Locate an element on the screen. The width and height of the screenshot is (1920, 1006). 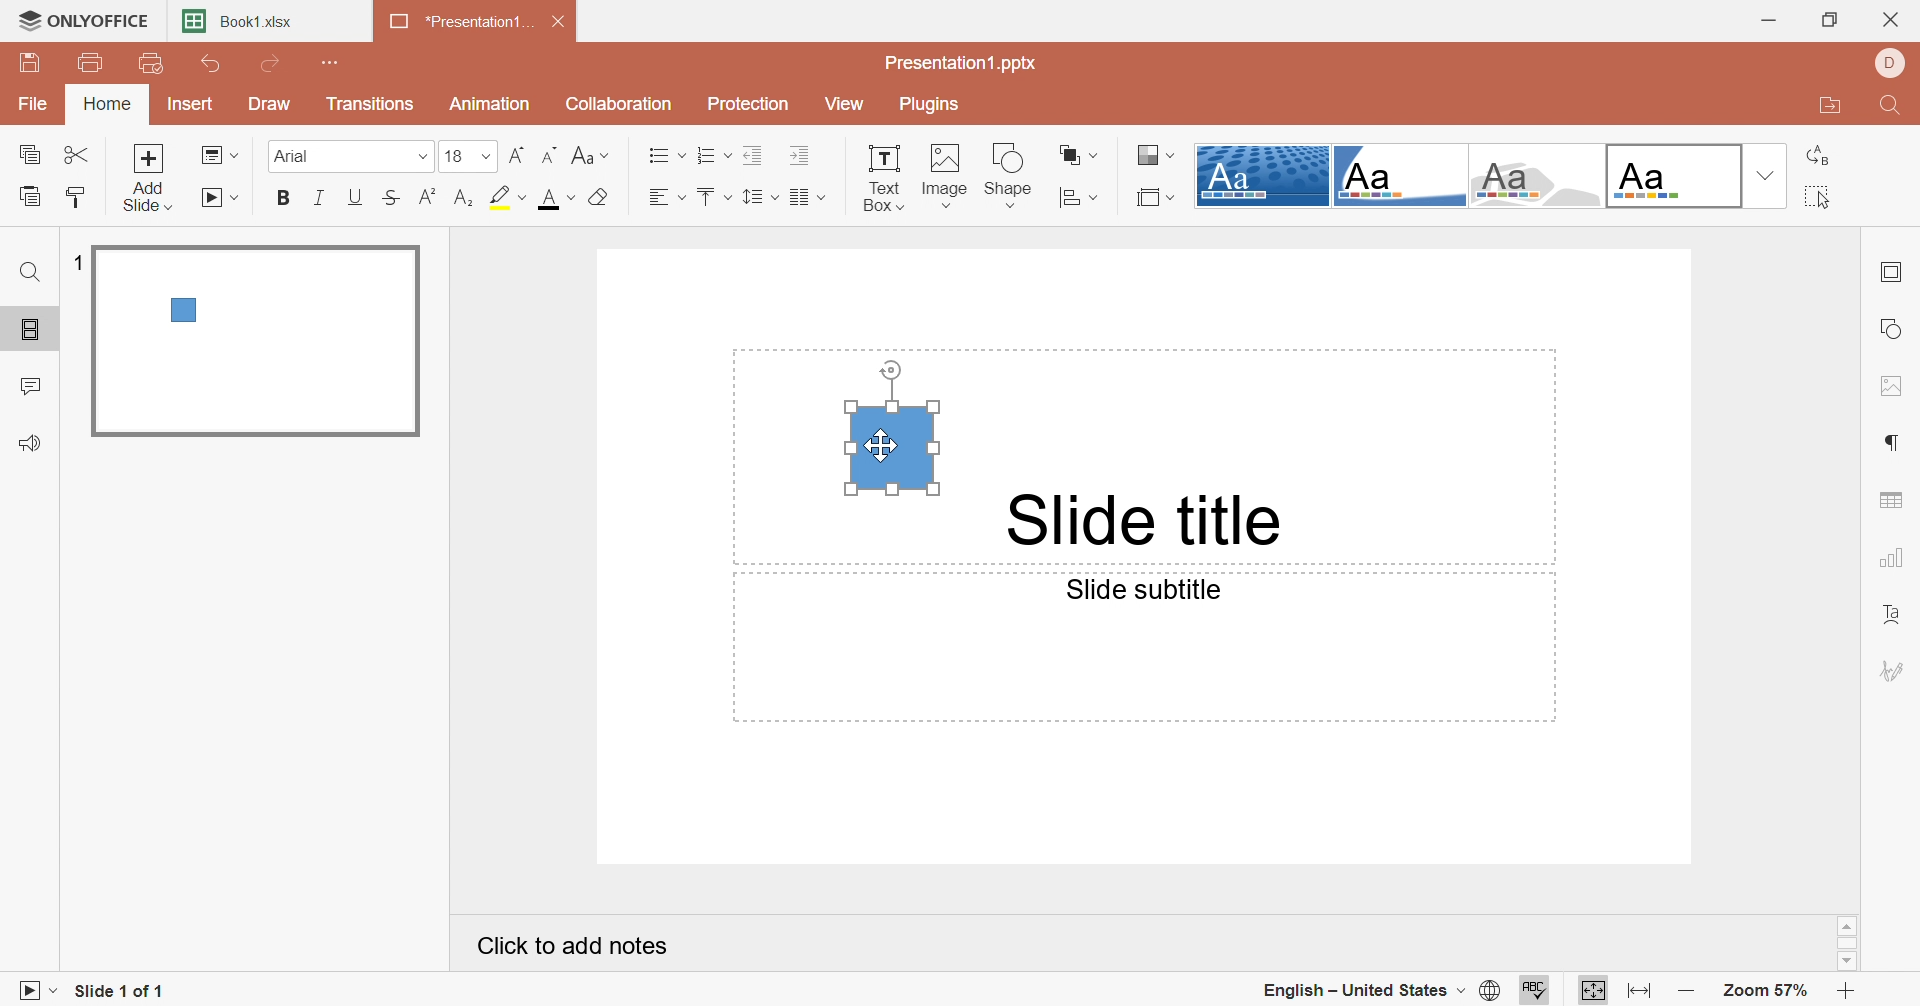
Vertical align is located at coordinates (715, 198).